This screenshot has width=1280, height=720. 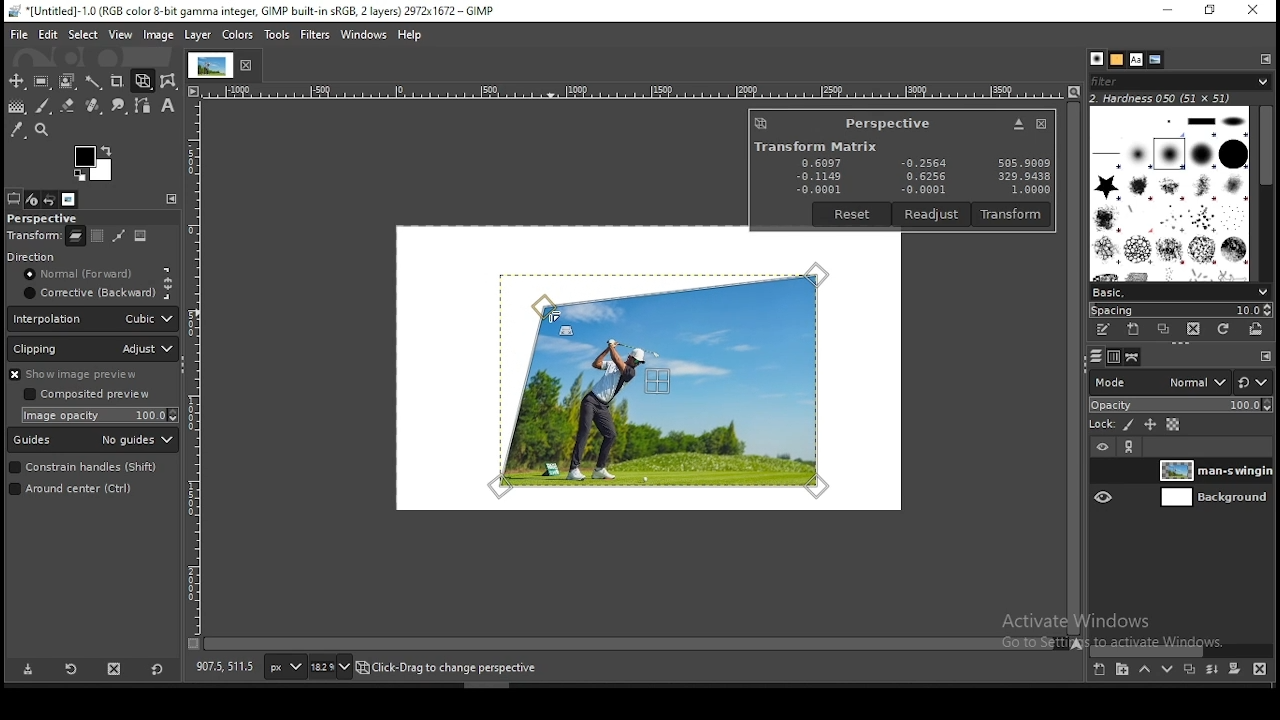 What do you see at coordinates (1165, 670) in the screenshot?
I see `move layer on step down` at bounding box center [1165, 670].